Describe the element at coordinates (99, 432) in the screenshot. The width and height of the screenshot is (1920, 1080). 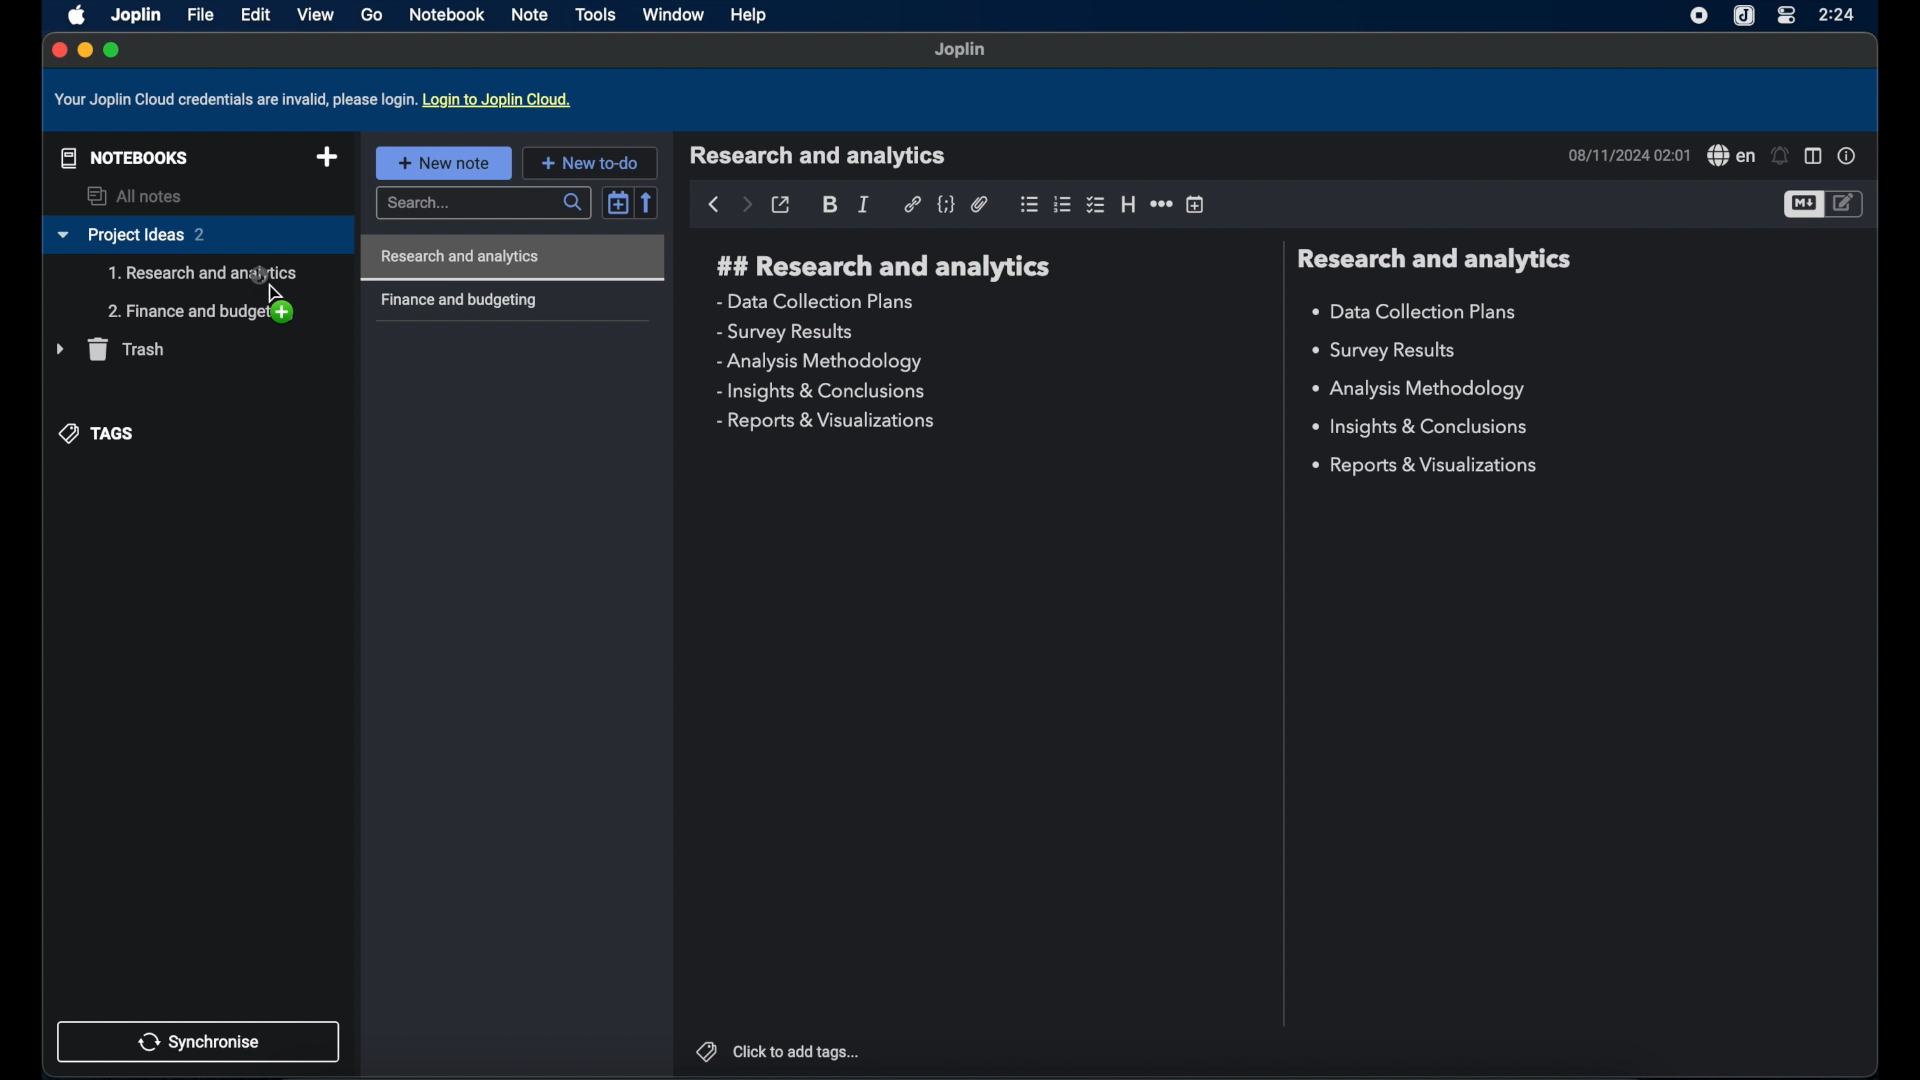
I see `tags` at that location.